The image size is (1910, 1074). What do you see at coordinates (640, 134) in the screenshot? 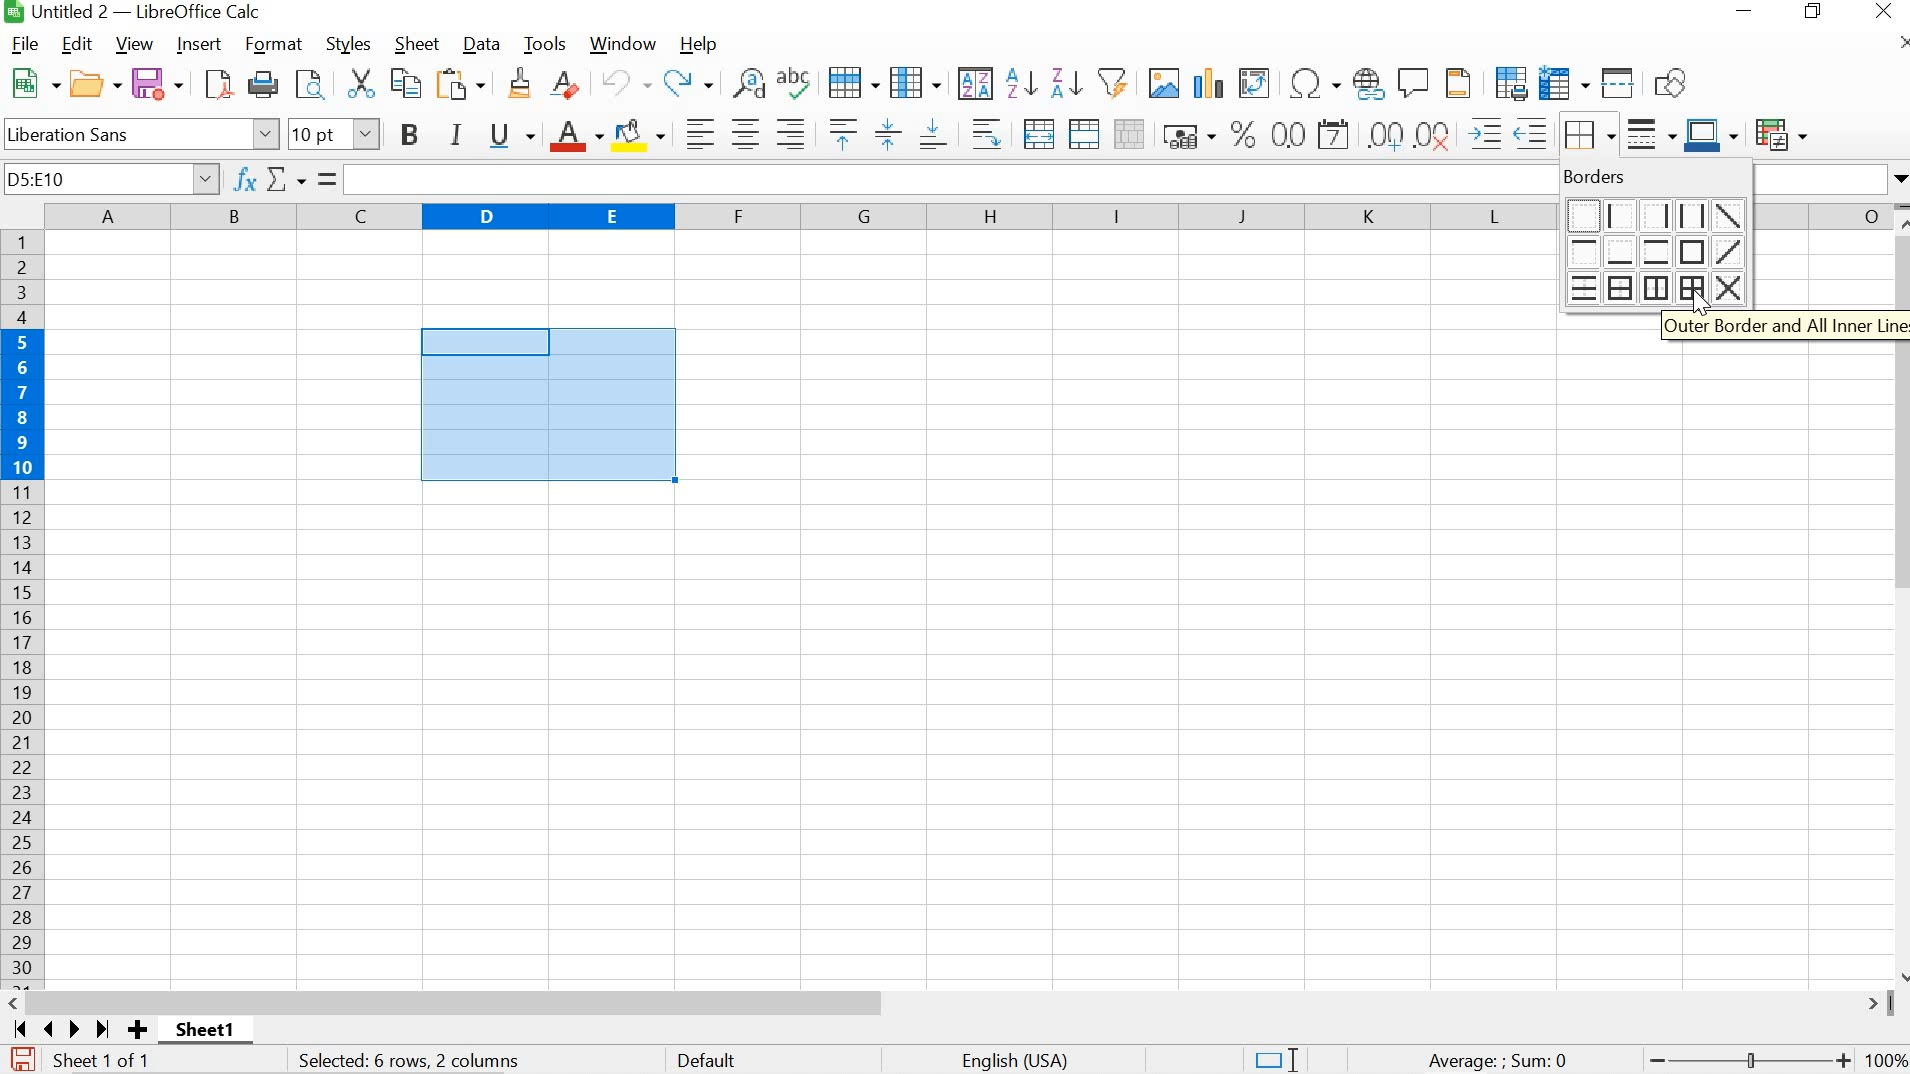
I see `BACKGROUND COLOR` at bounding box center [640, 134].